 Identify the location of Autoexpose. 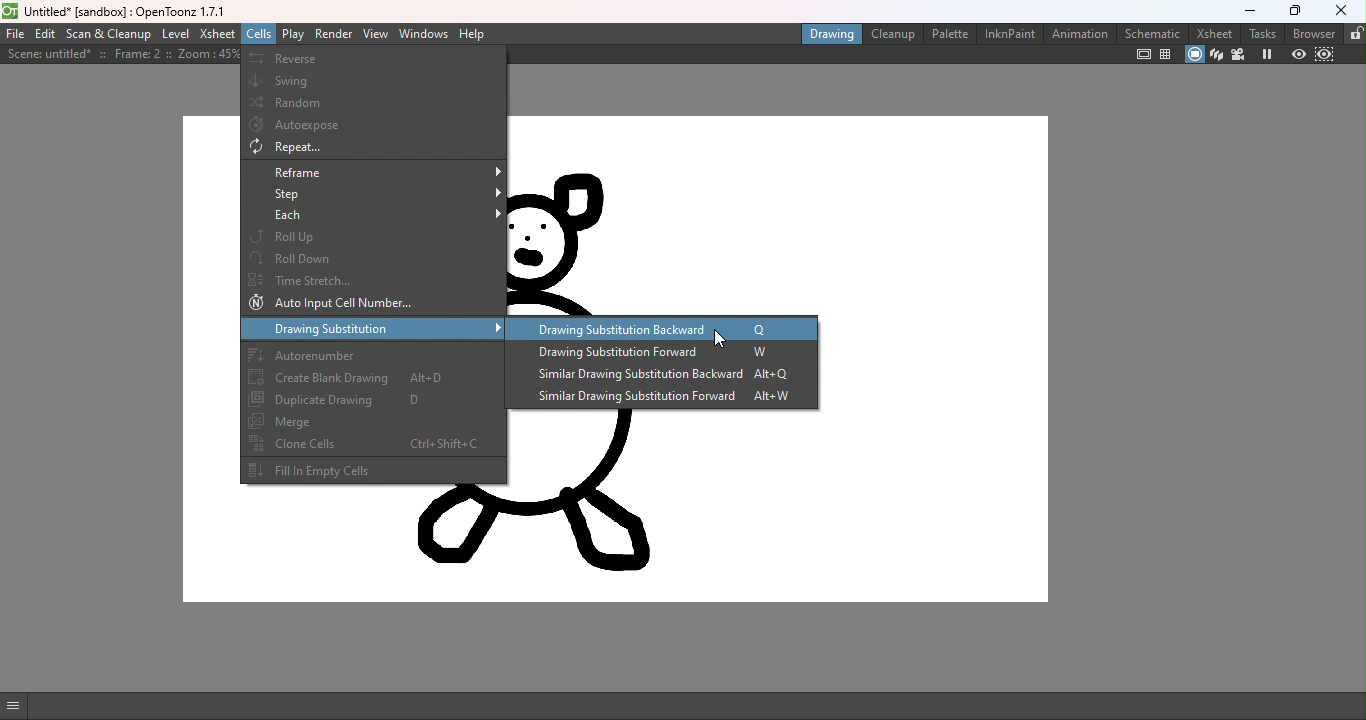
(374, 126).